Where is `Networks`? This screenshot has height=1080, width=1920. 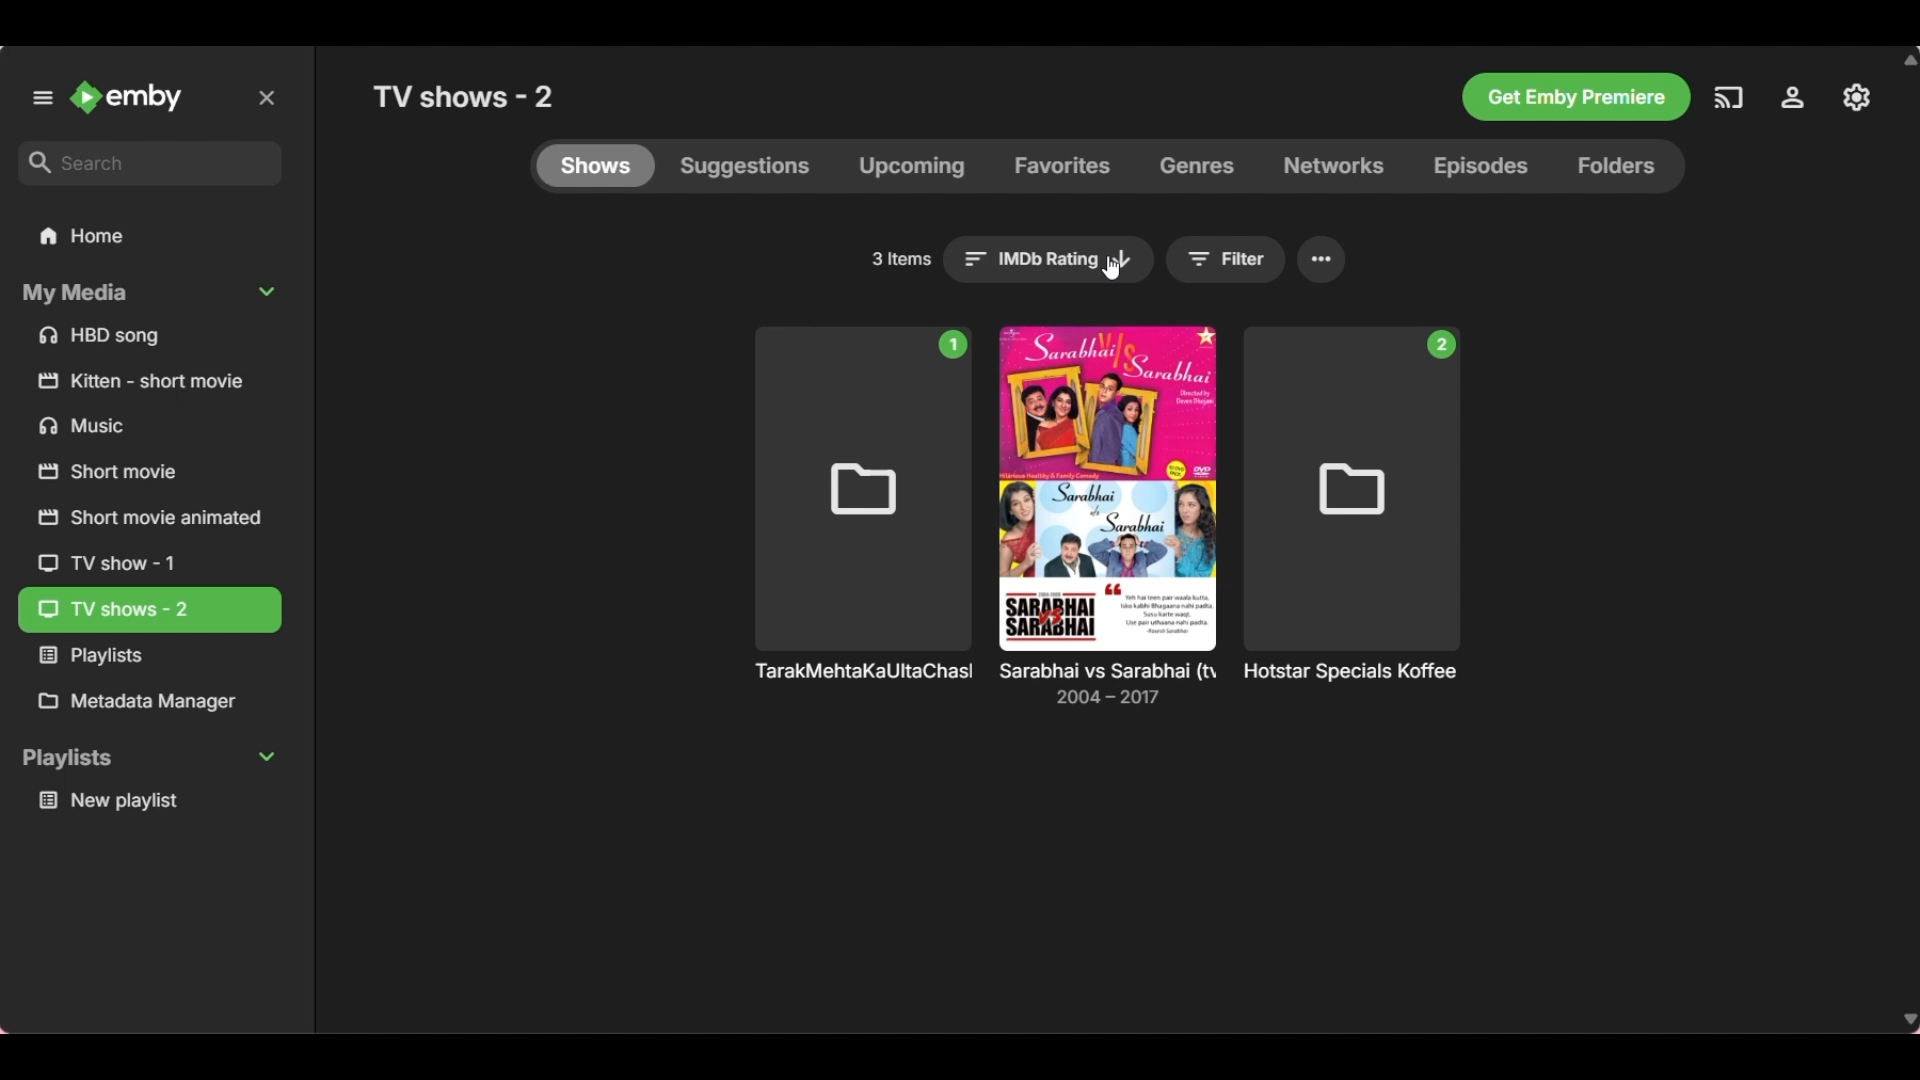 Networks is located at coordinates (1333, 166).